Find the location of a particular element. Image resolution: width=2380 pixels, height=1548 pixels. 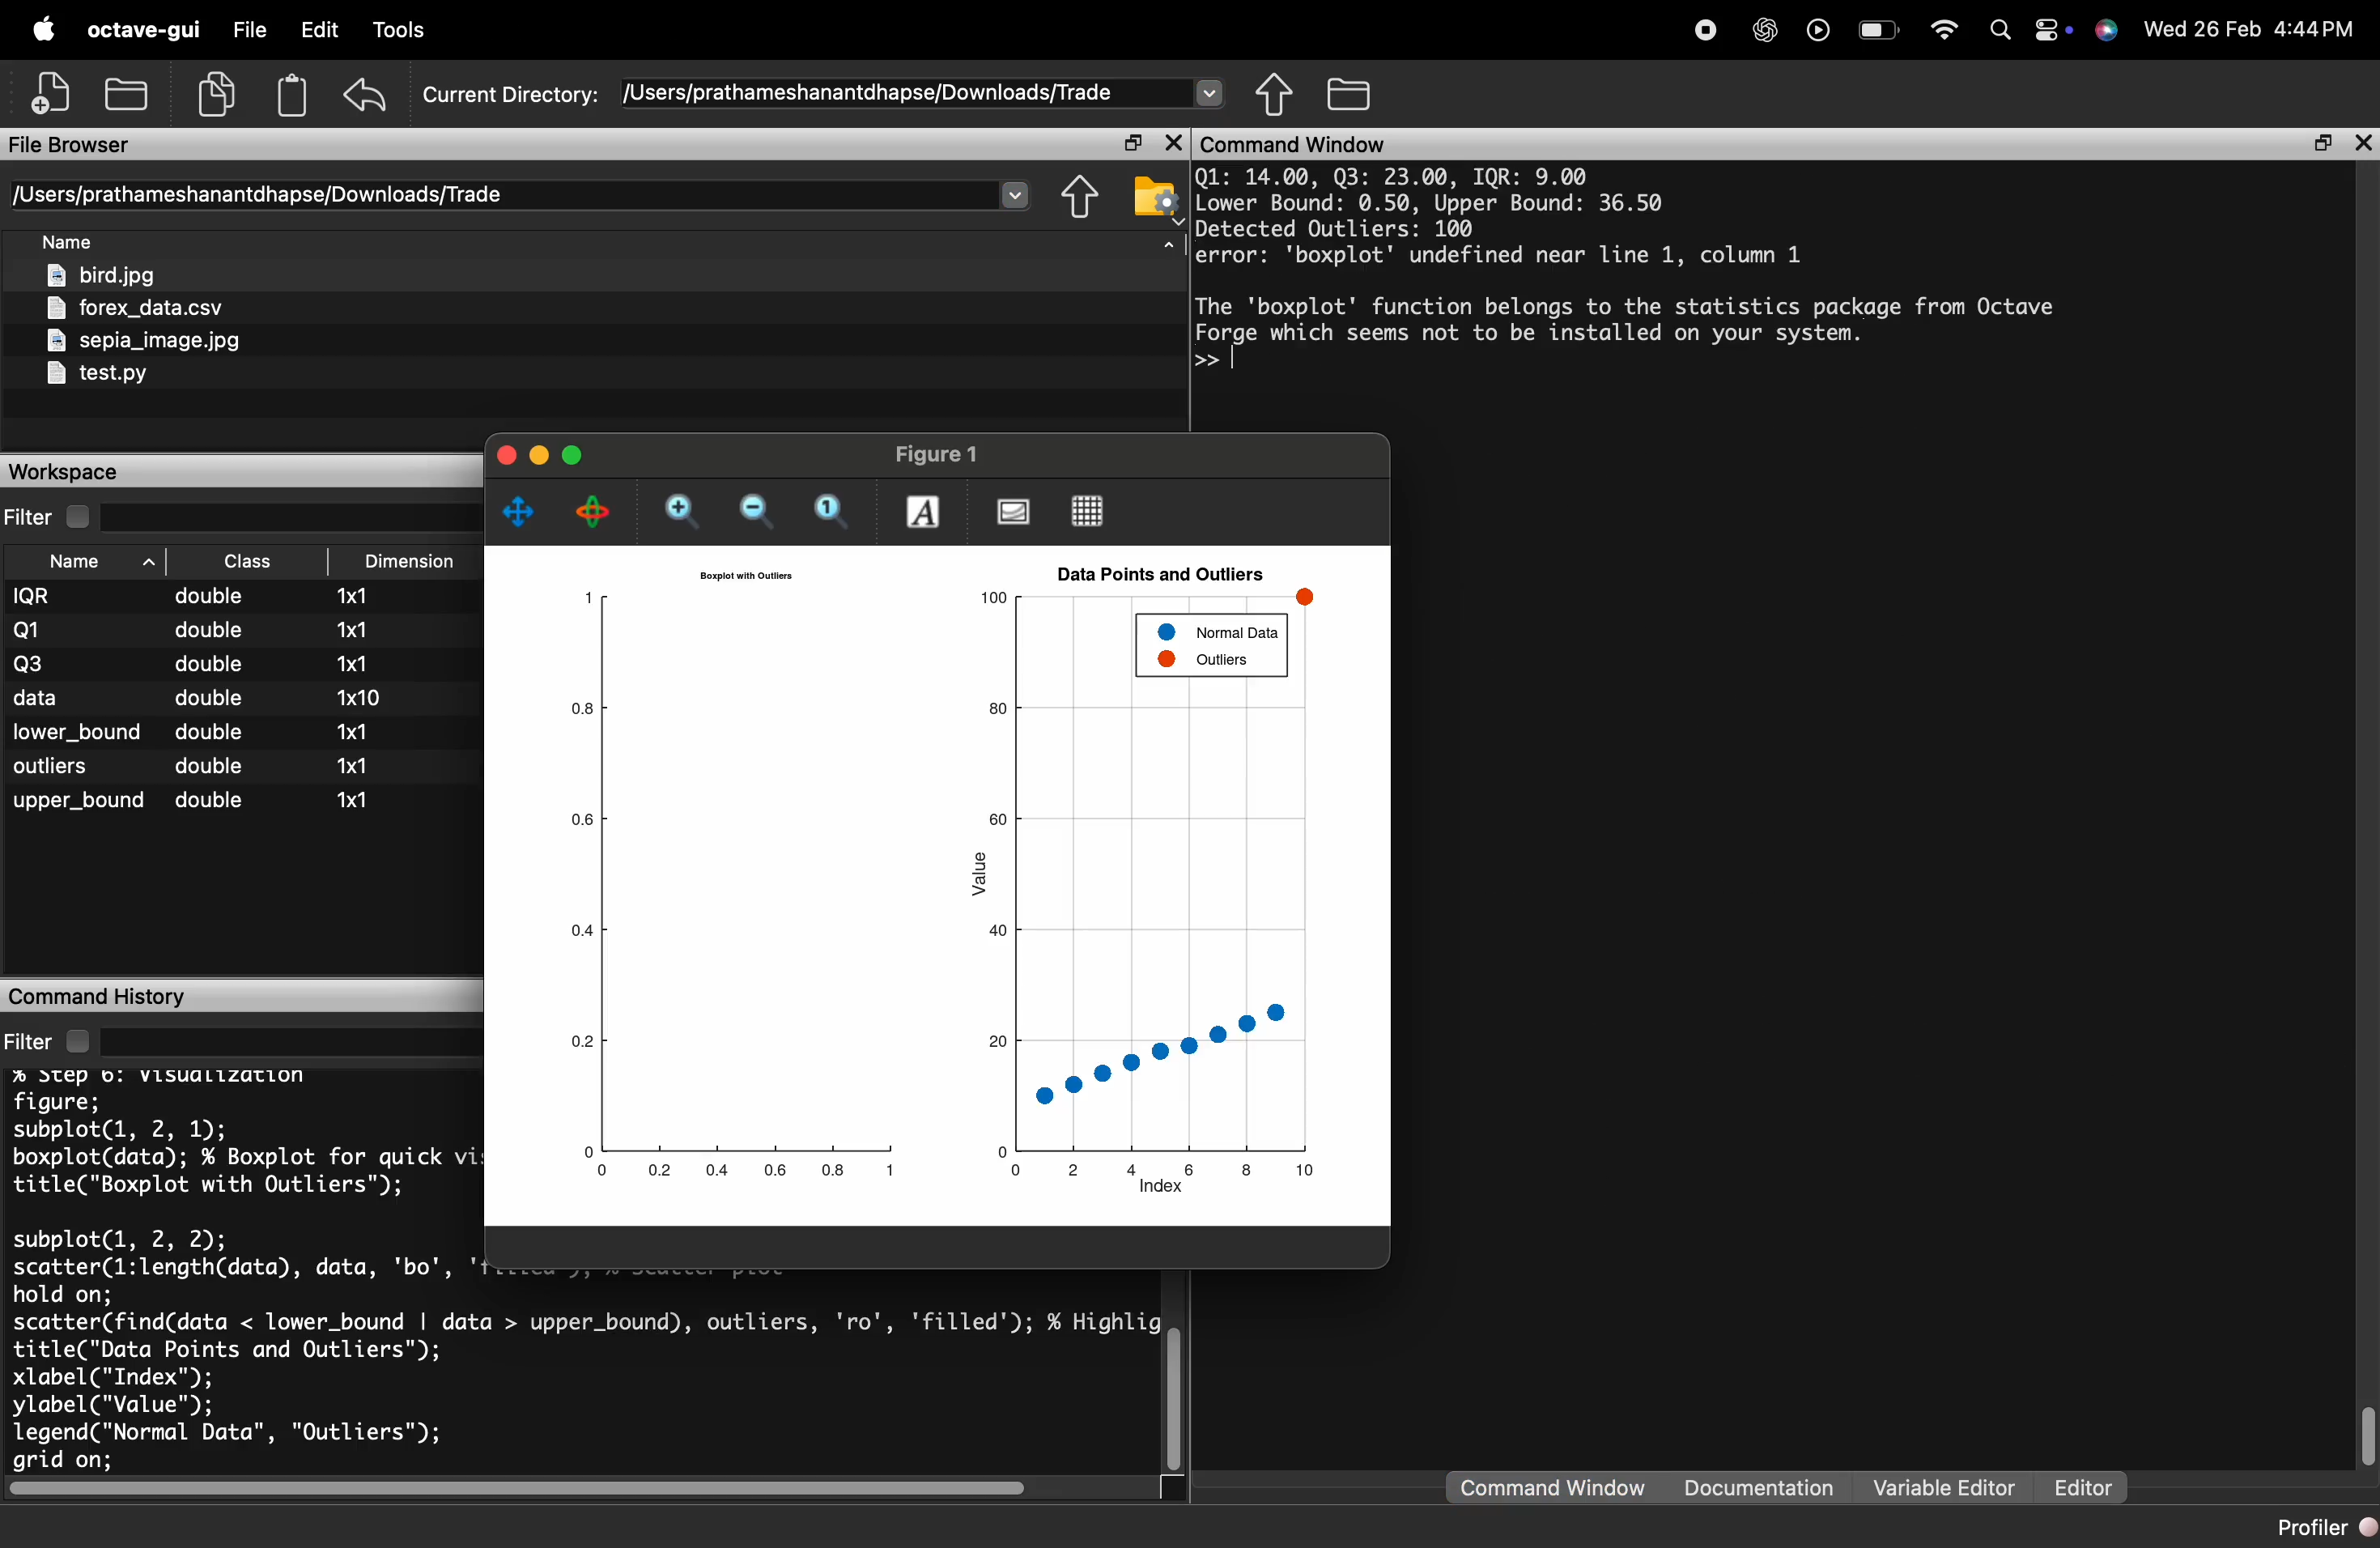

[e)] double 1x1 is located at coordinates (203, 629).